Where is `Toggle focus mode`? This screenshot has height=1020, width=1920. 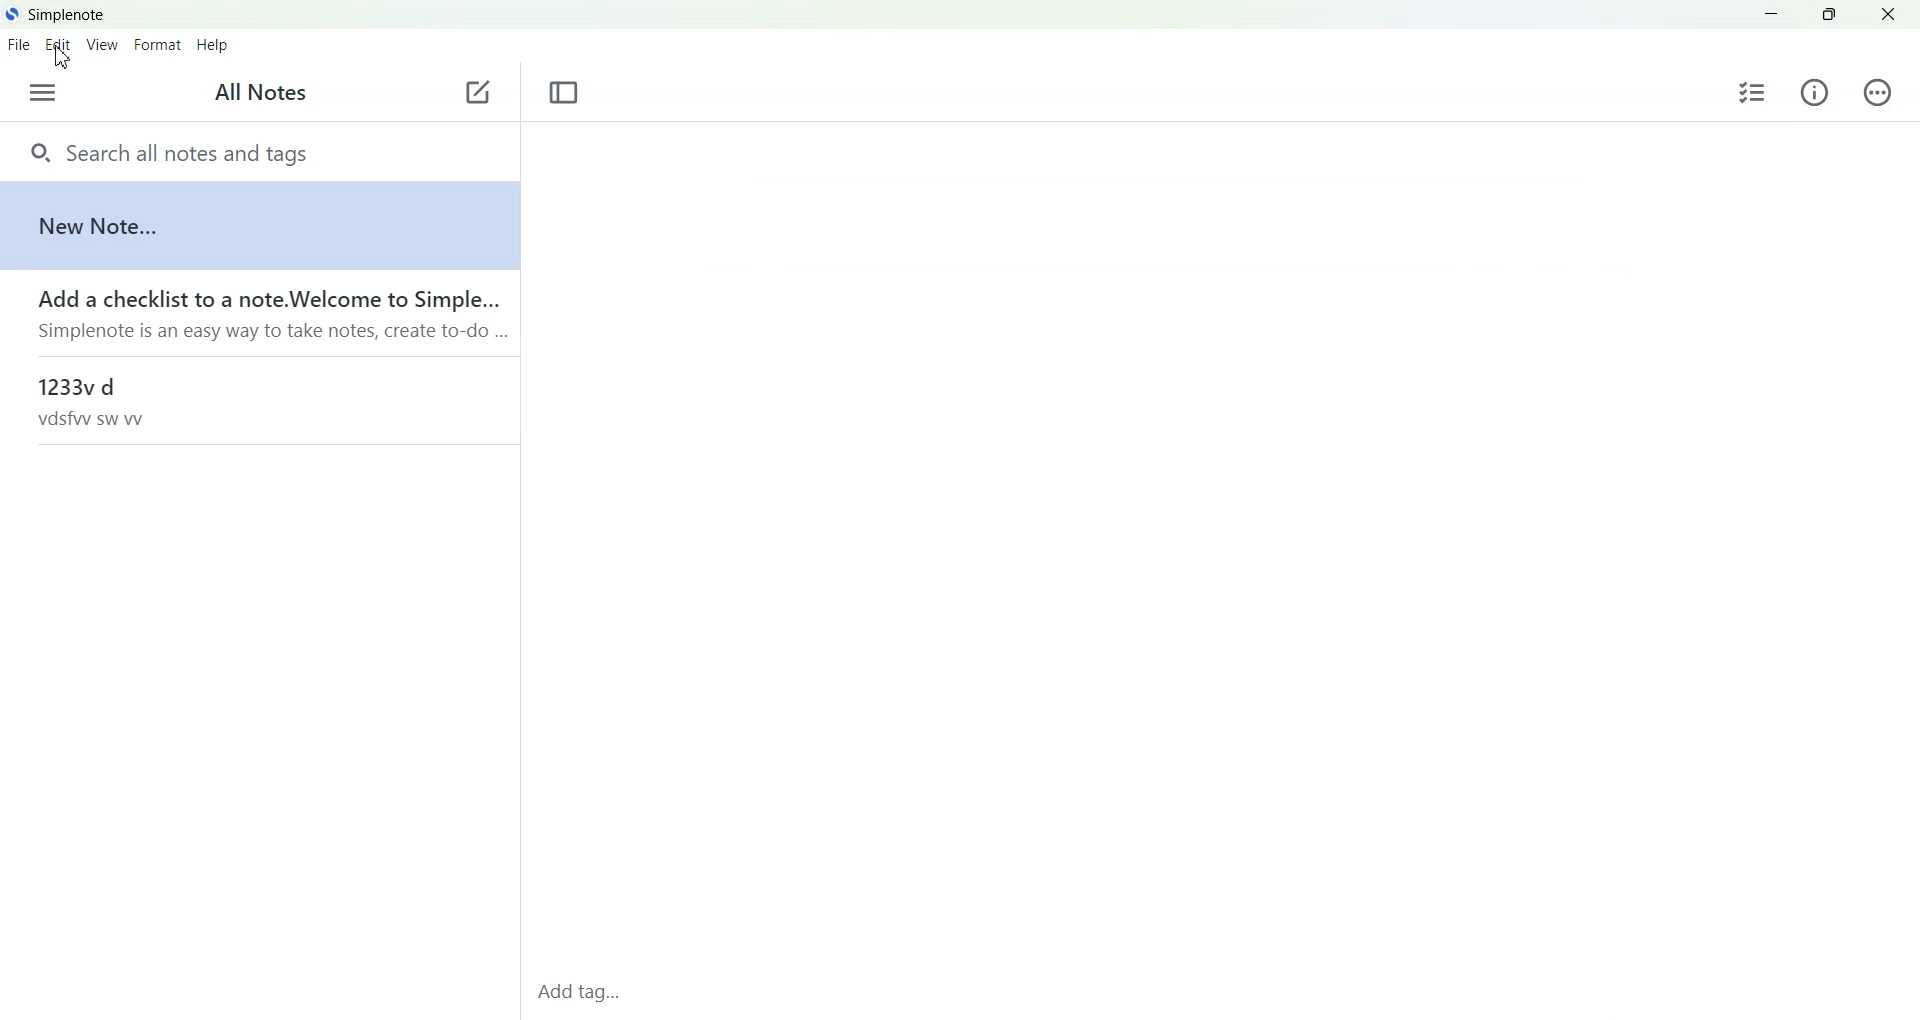
Toggle focus mode is located at coordinates (565, 93).